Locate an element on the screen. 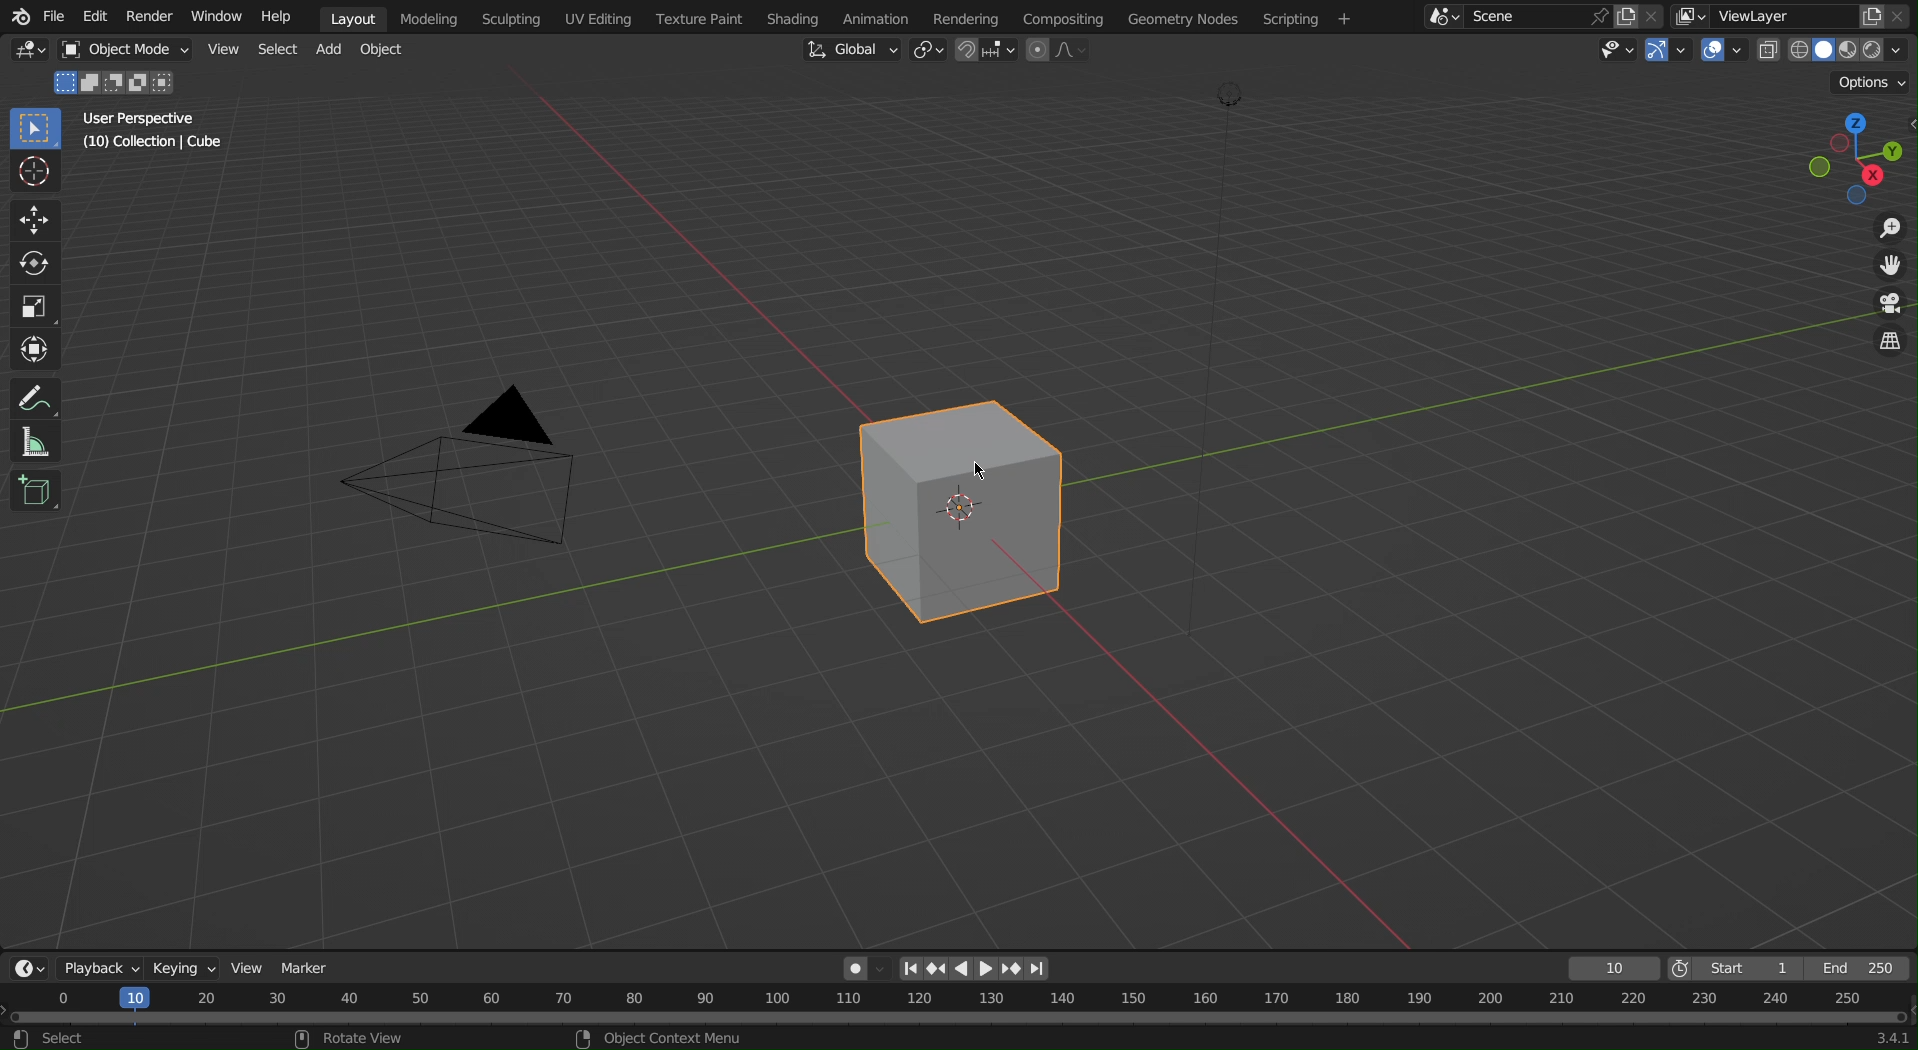 This screenshot has width=1918, height=1050. Window is located at coordinates (219, 16).